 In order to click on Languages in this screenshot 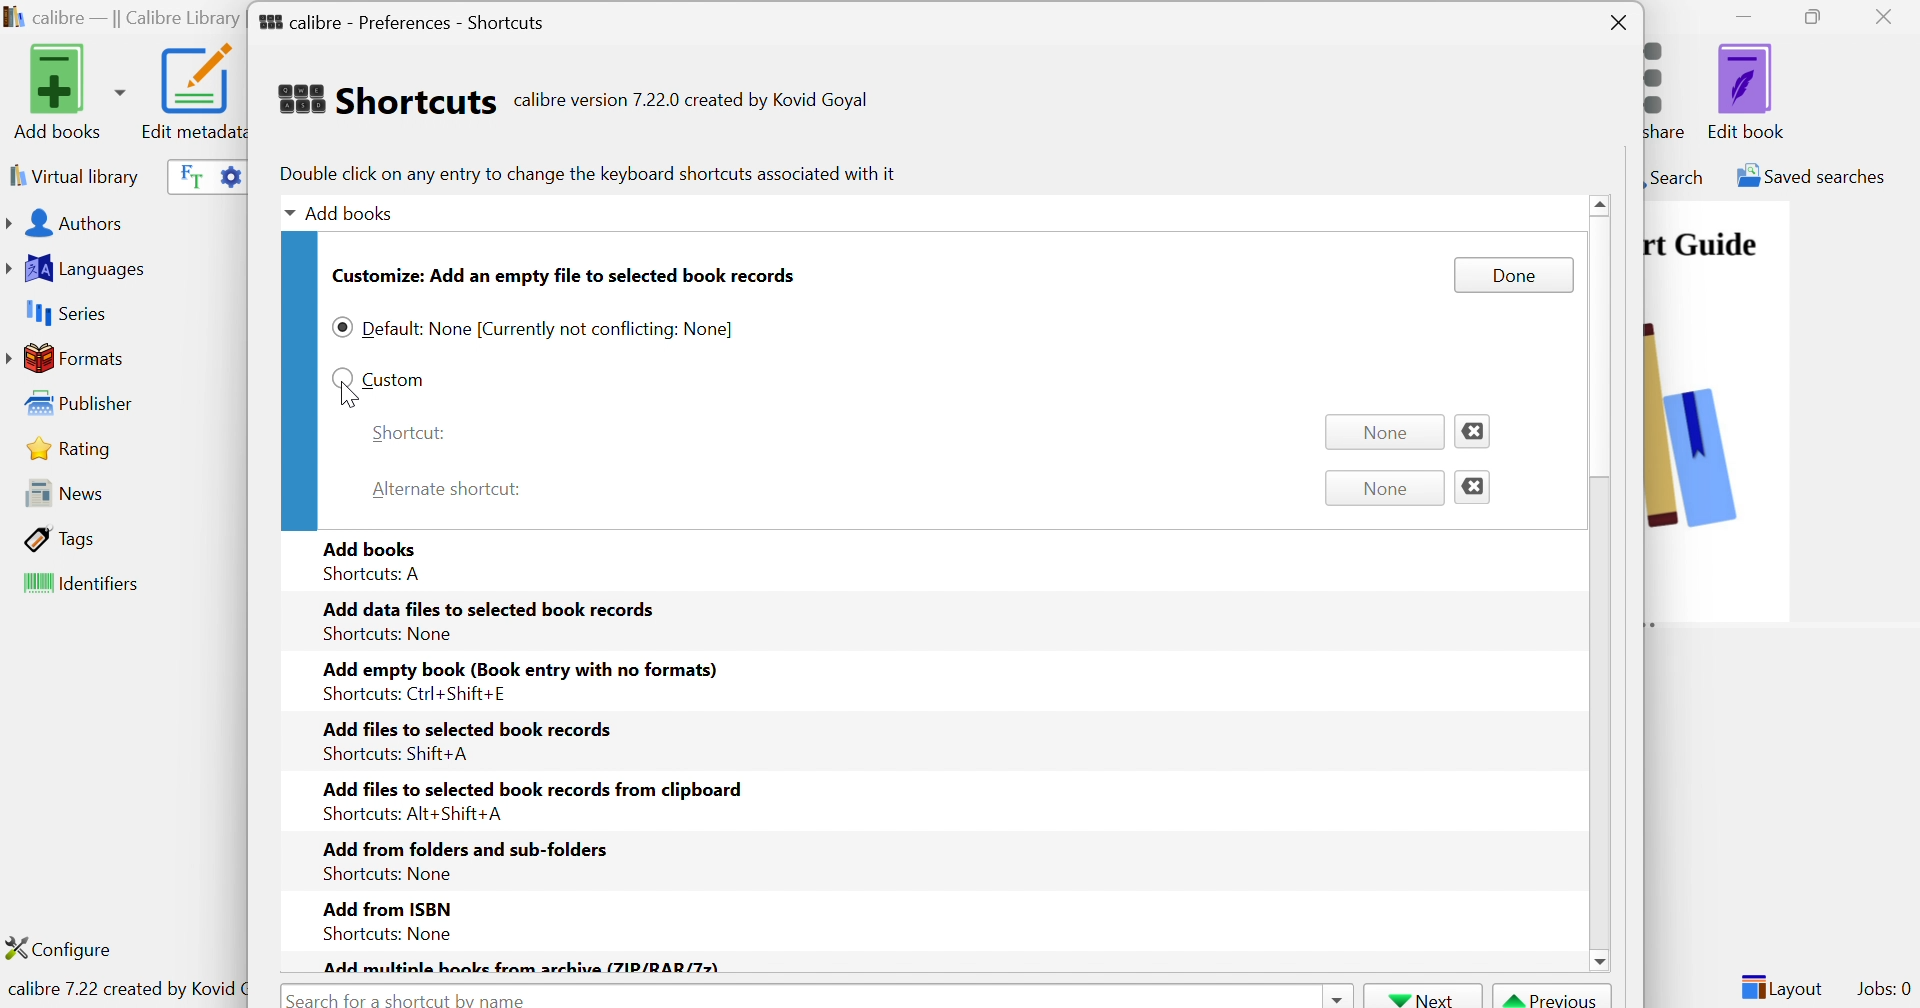, I will do `click(79, 269)`.